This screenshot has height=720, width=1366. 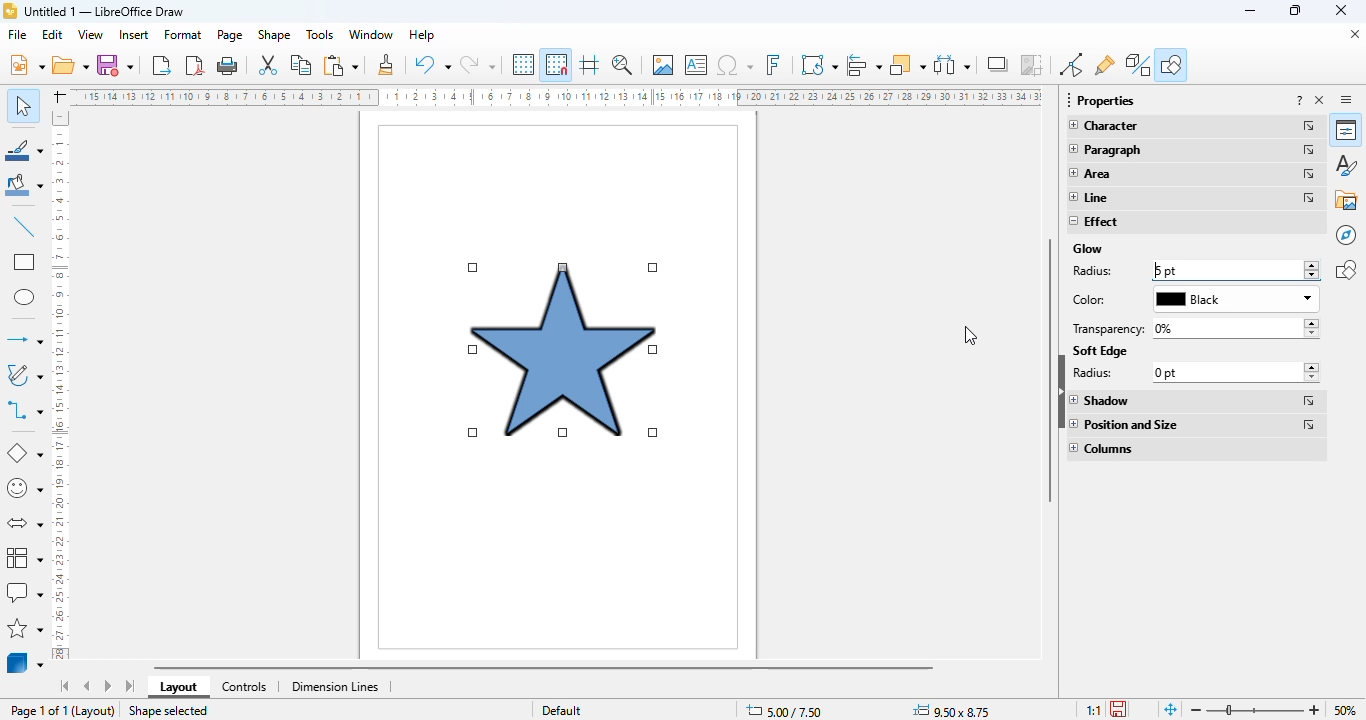 I want to click on toggle point edit mode, so click(x=1072, y=65).